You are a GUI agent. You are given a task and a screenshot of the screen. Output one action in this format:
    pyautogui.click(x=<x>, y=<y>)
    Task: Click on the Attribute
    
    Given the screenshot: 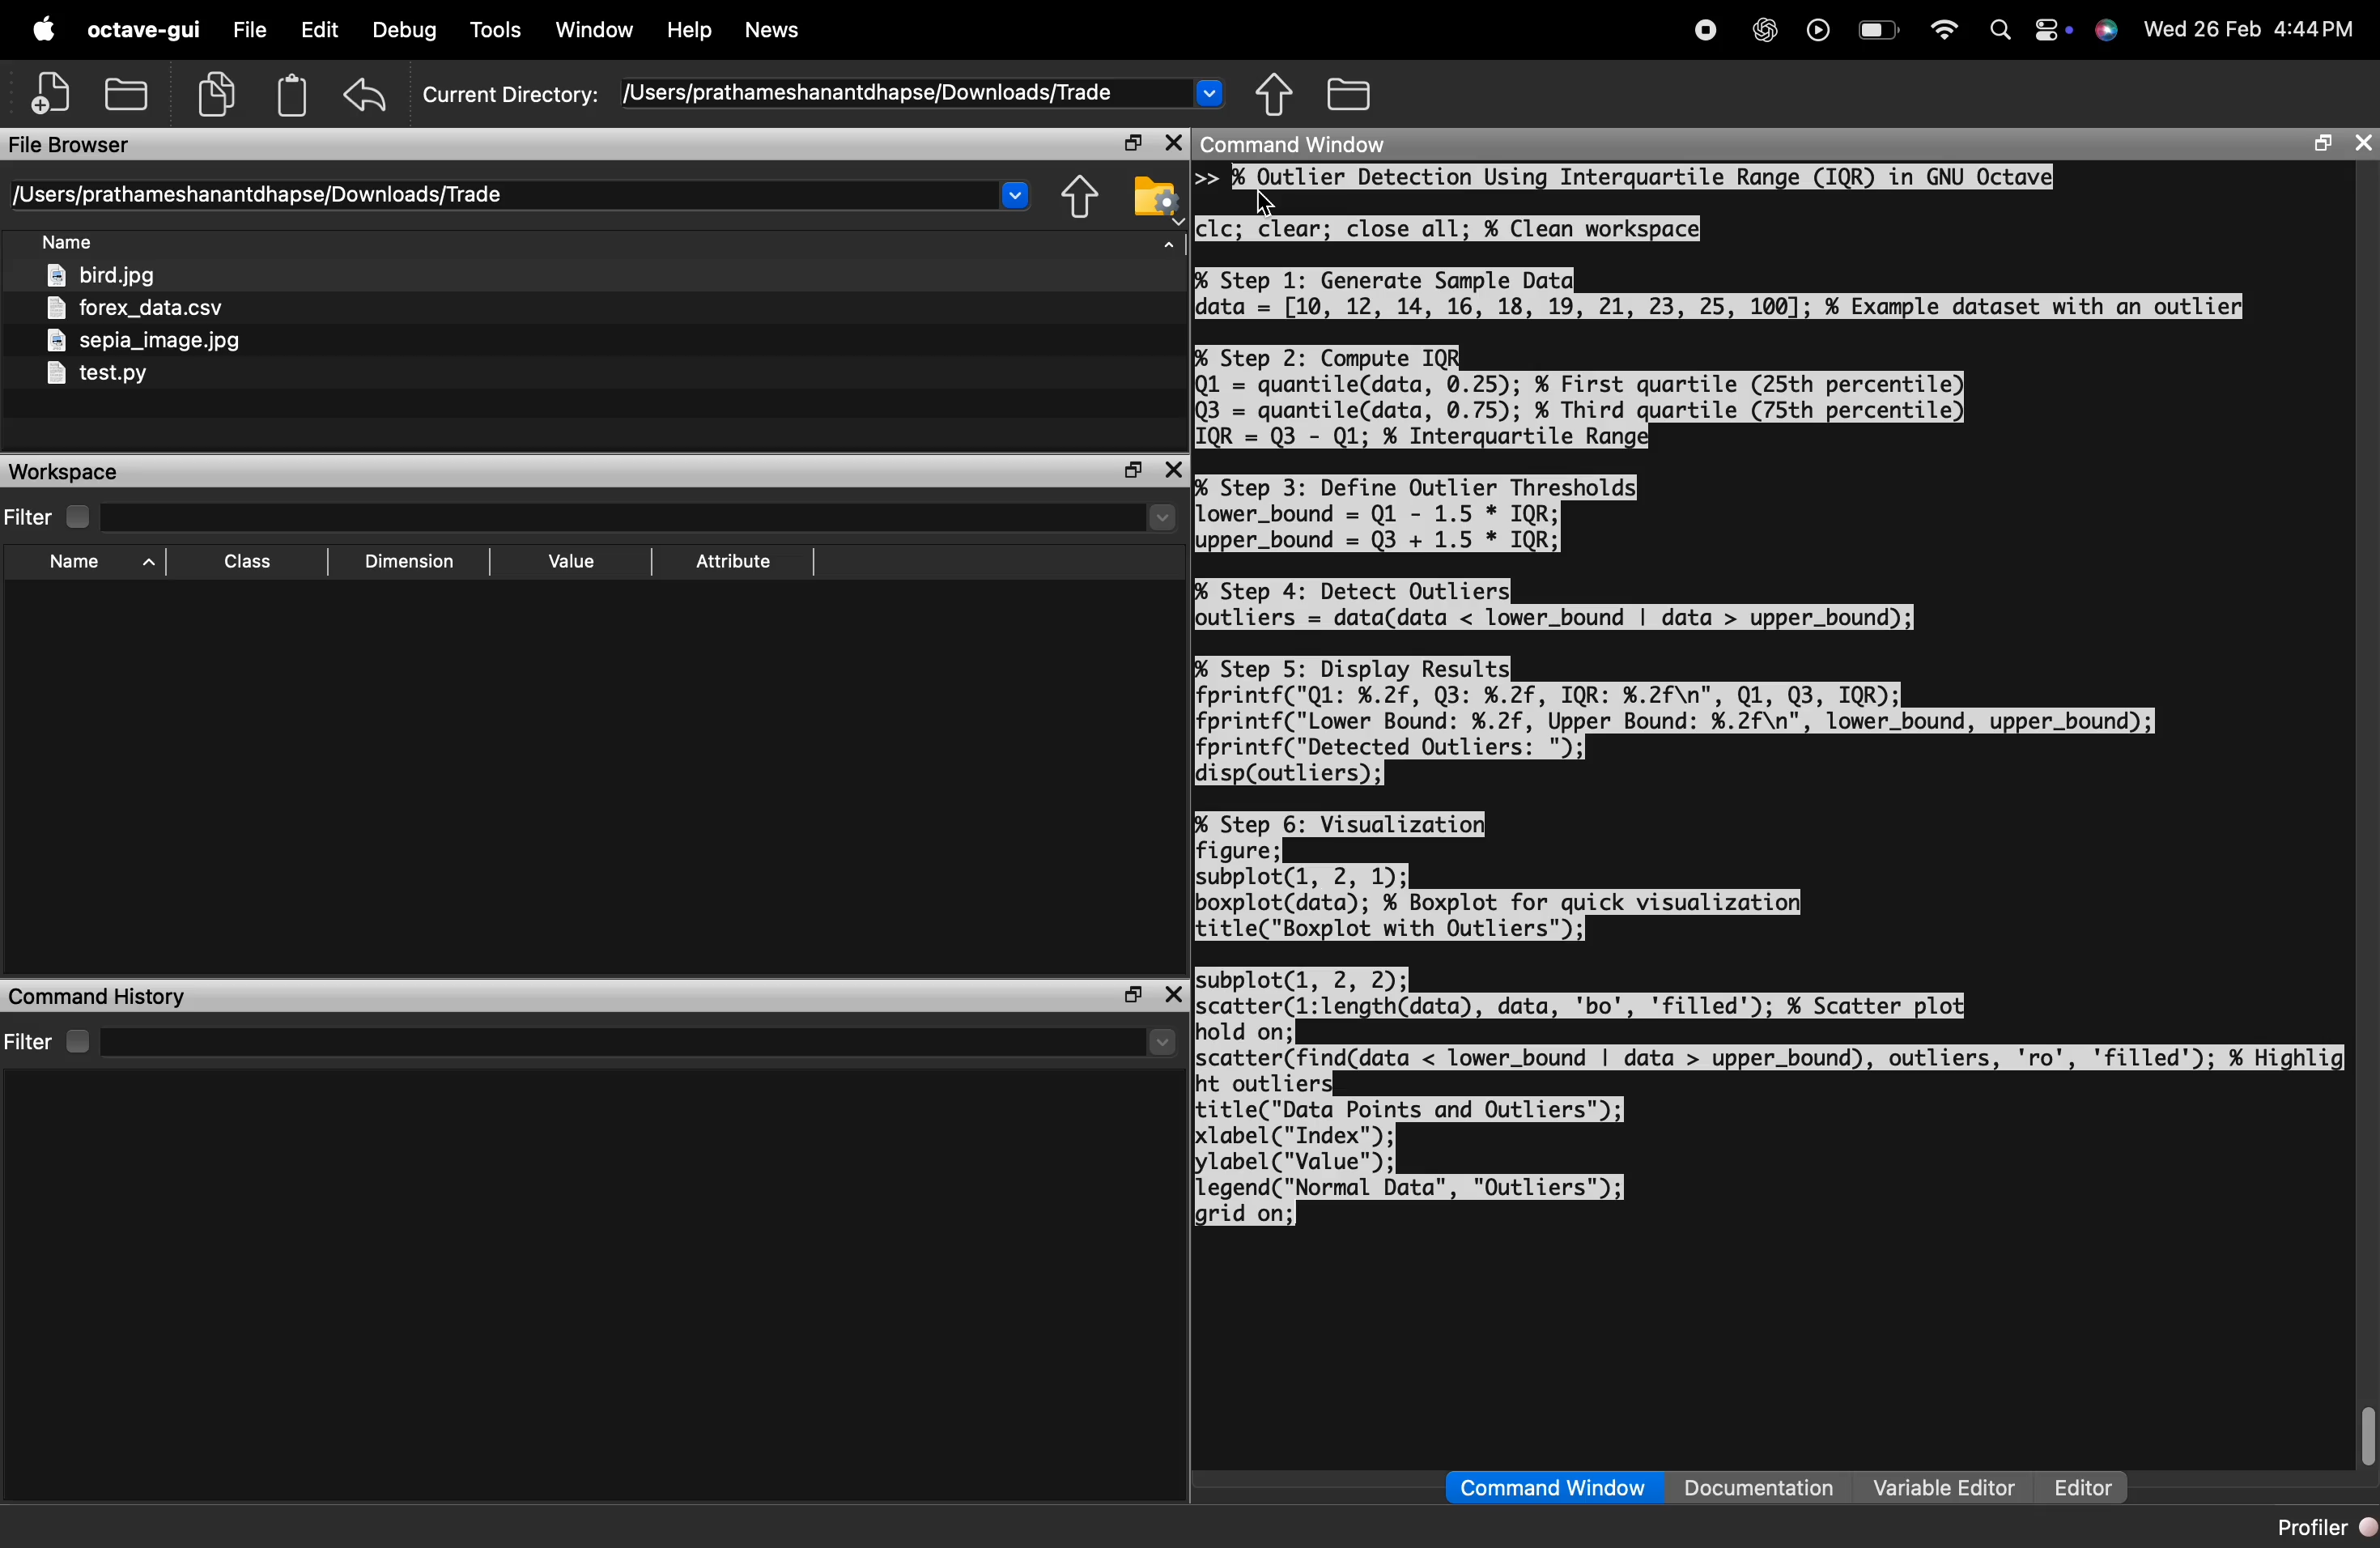 What is the action you would take?
    pyautogui.click(x=735, y=562)
    